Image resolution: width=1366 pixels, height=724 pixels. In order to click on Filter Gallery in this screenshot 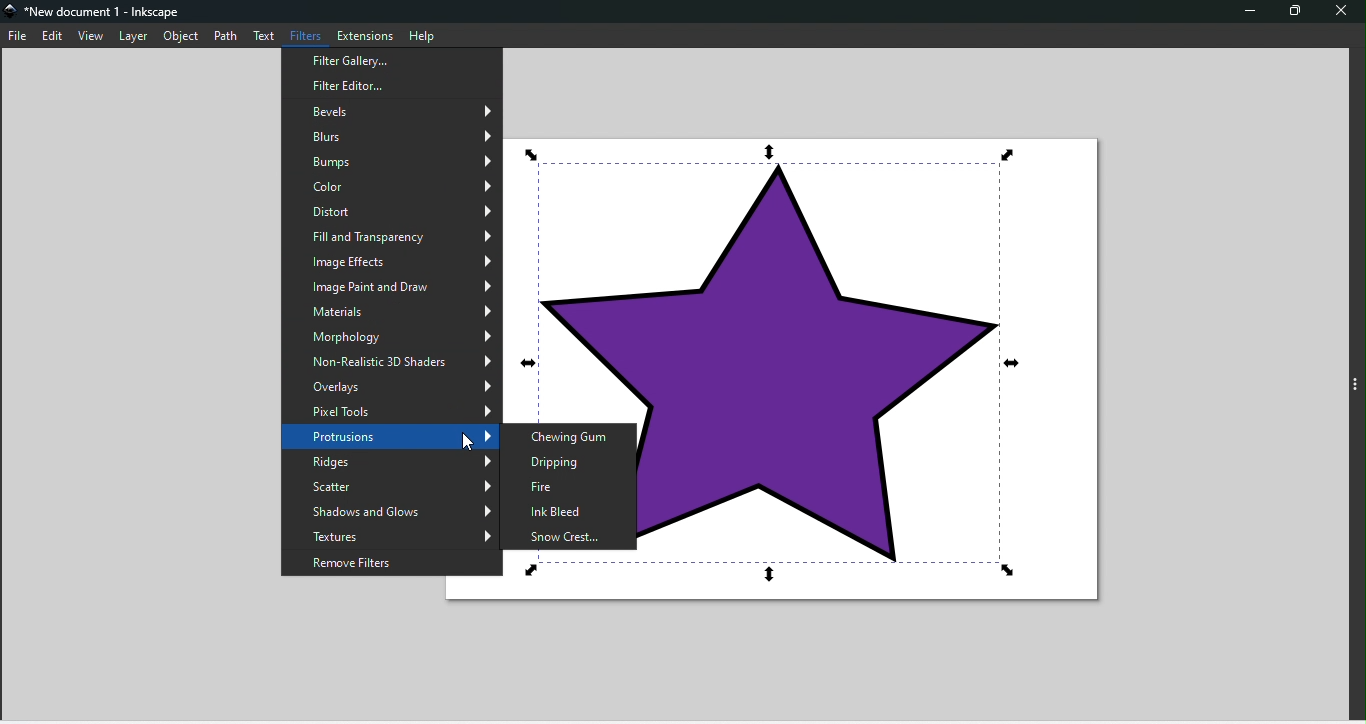, I will do `click(391, 80)`.